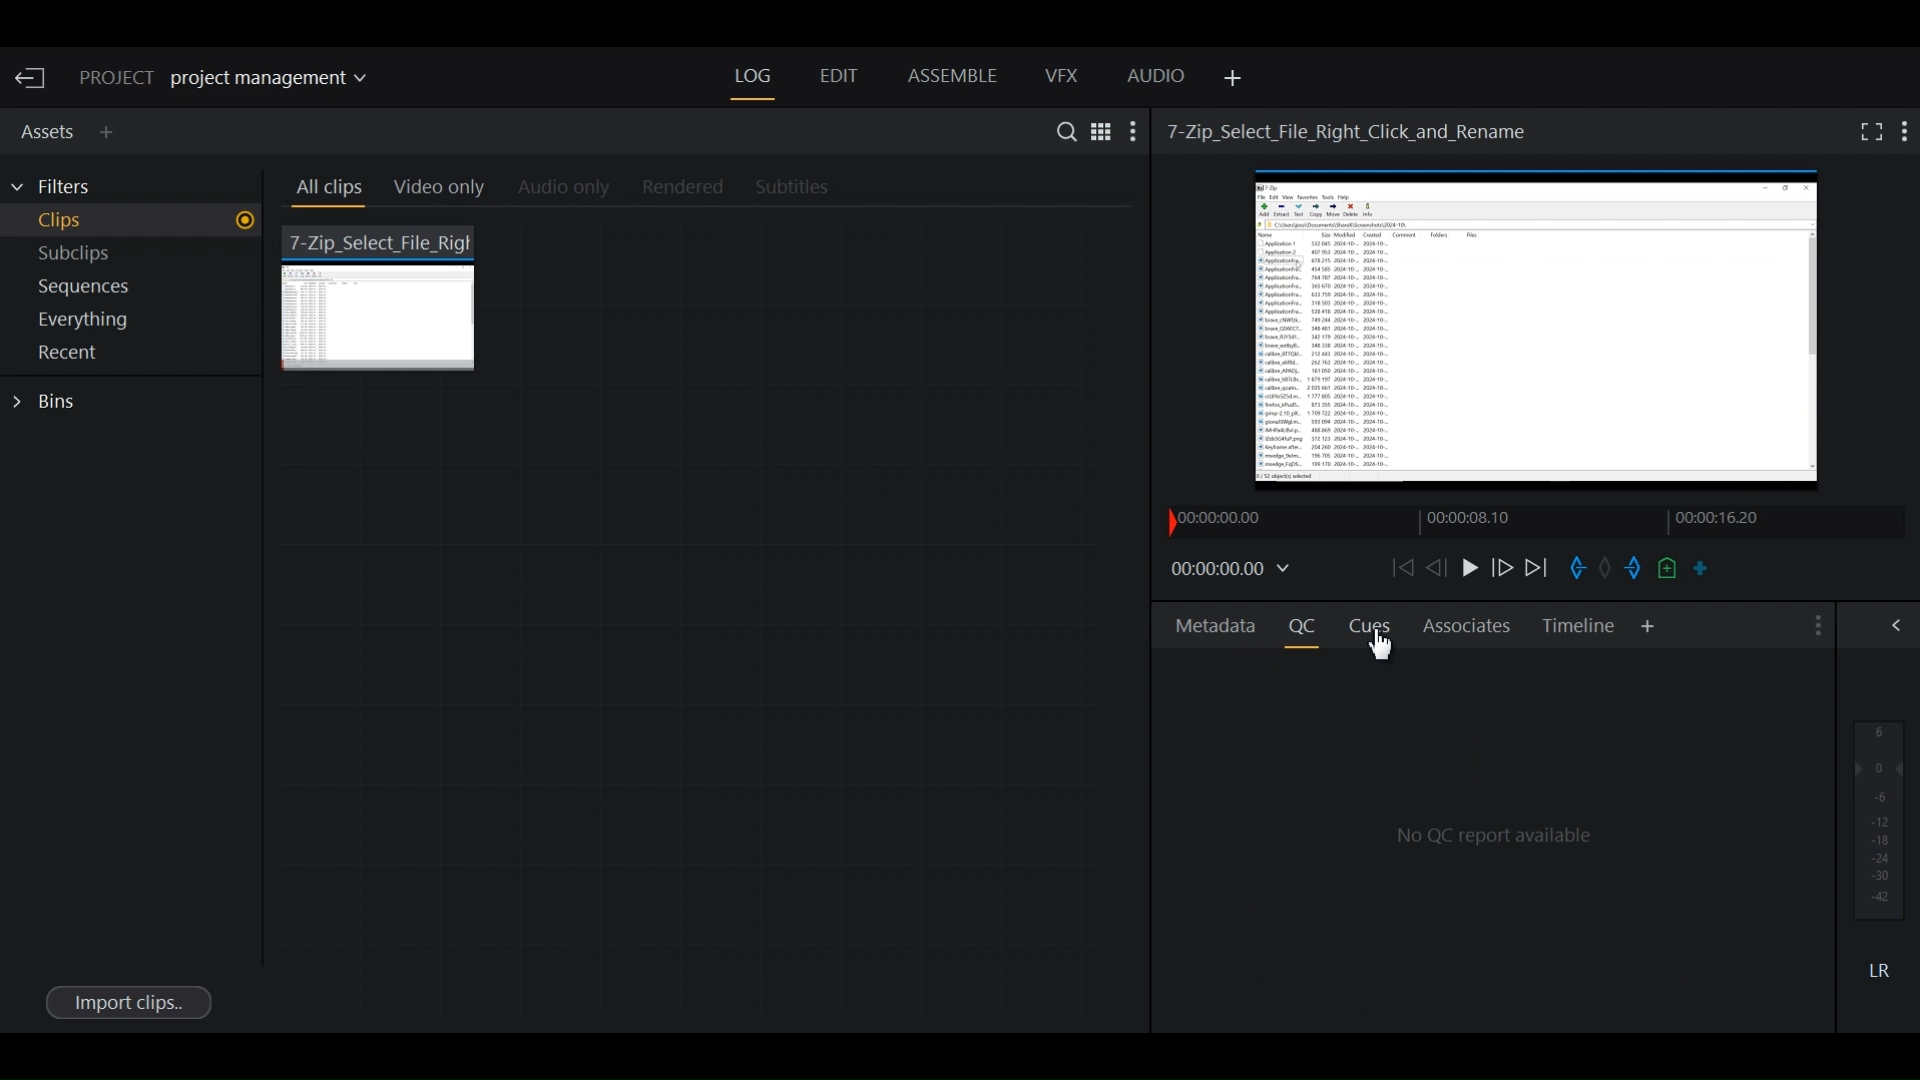 The width and height of the screenshot is (1920, 1080). Describe the element at coordinates (44, 129) in the screenshot. I see `Assets` at that location.